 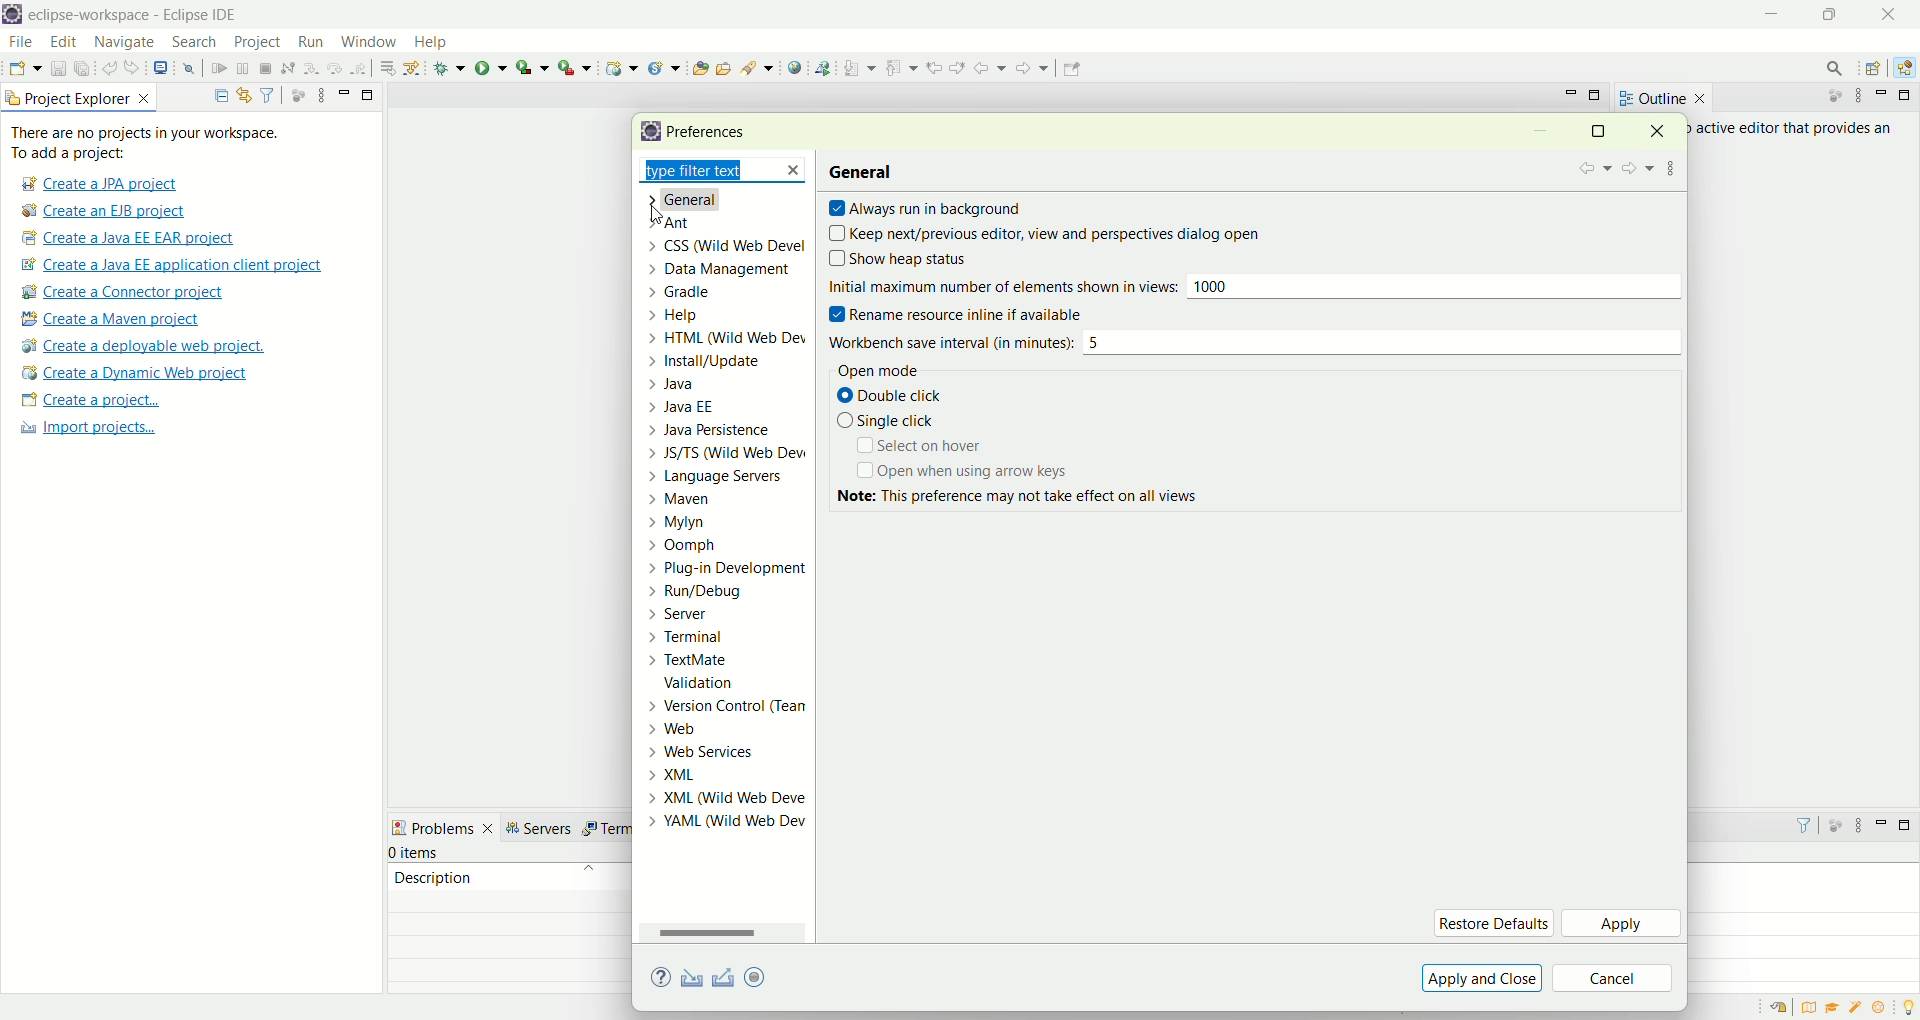 What do you see at coordinates (688, 979) in the screenshot?
I see `import` at bounding box center [688, 979].